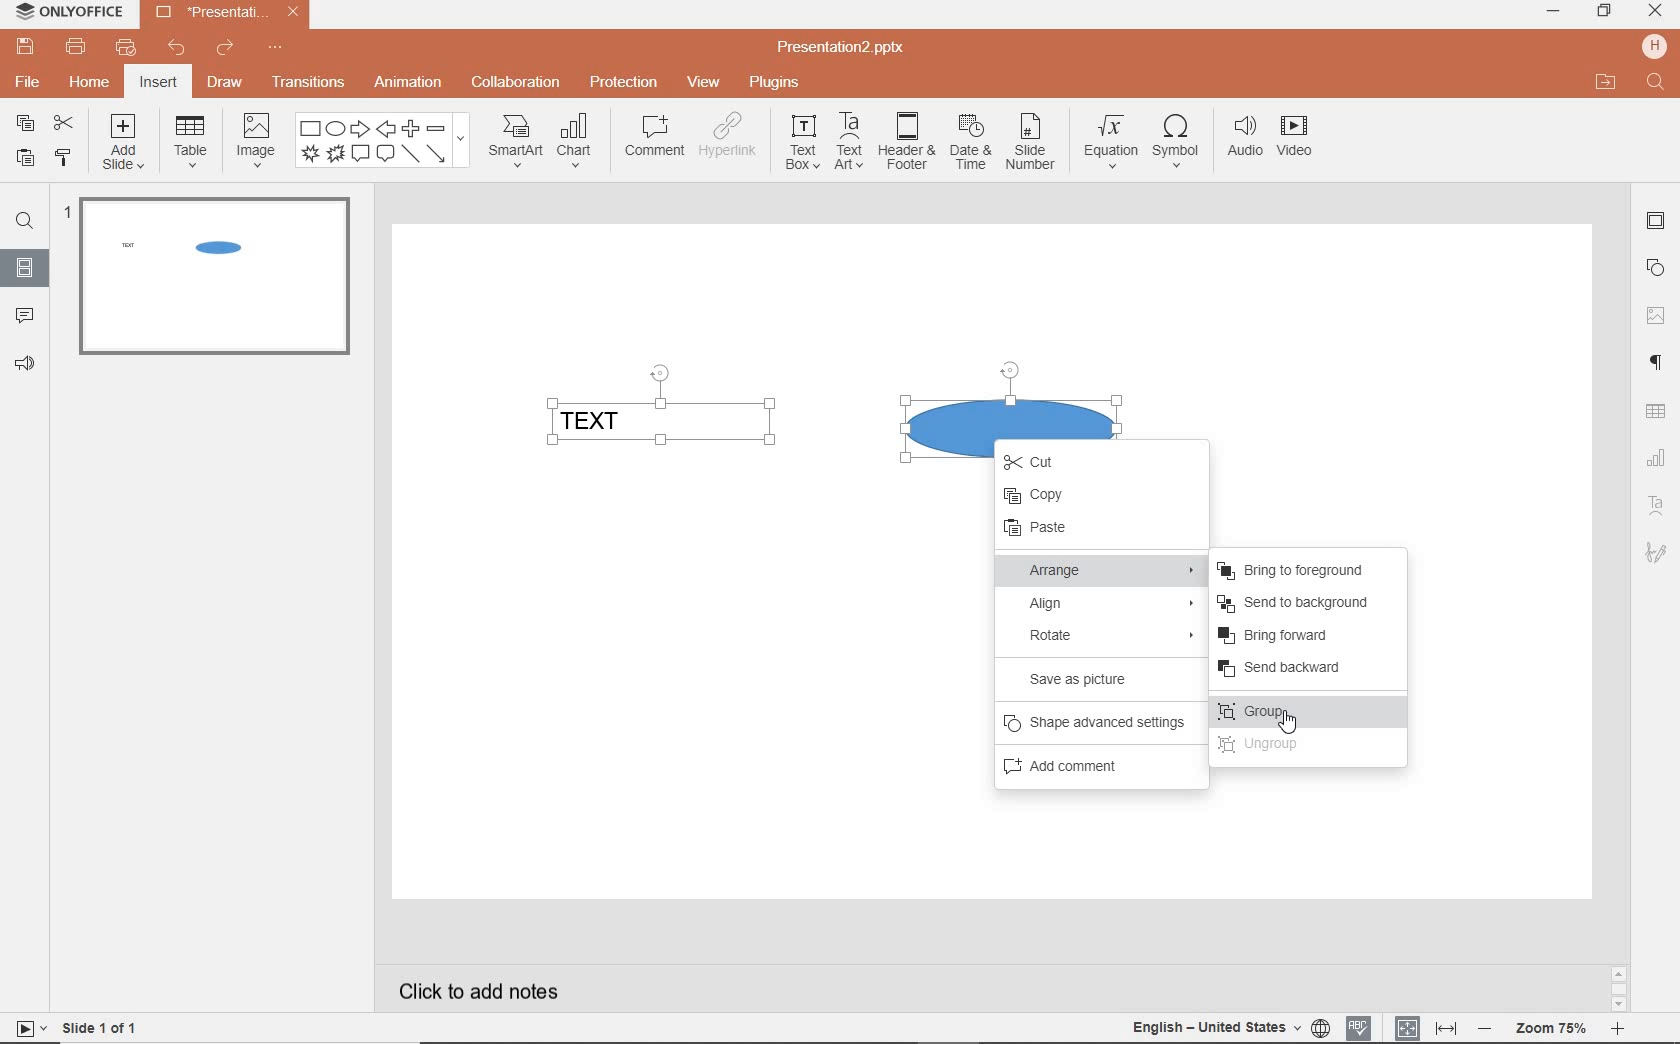  What do you see at coordinates (1297, 603) in the screenshot?
I see `SEND TO BACKGROUND` at bounding box center [1297, 603].